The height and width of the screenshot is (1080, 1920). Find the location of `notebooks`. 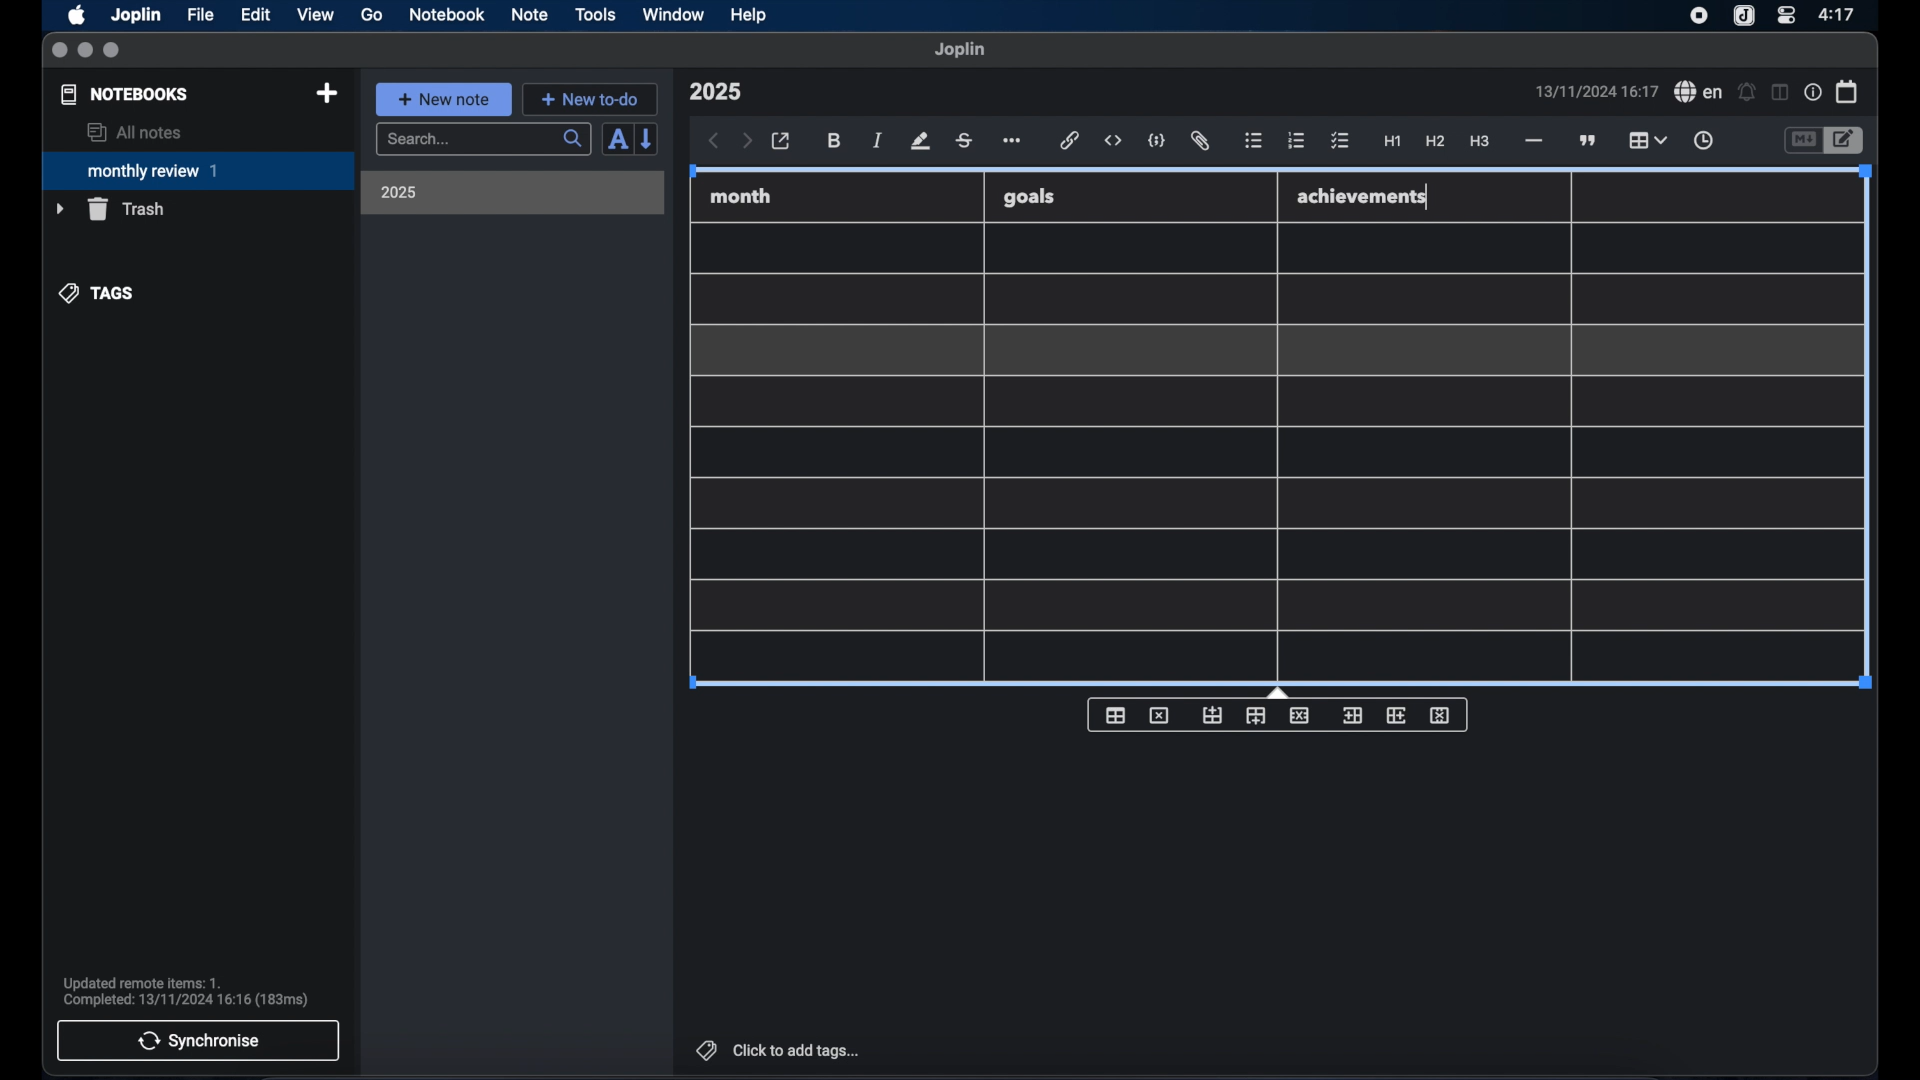

notebooks is located at coordinates (125, 94).